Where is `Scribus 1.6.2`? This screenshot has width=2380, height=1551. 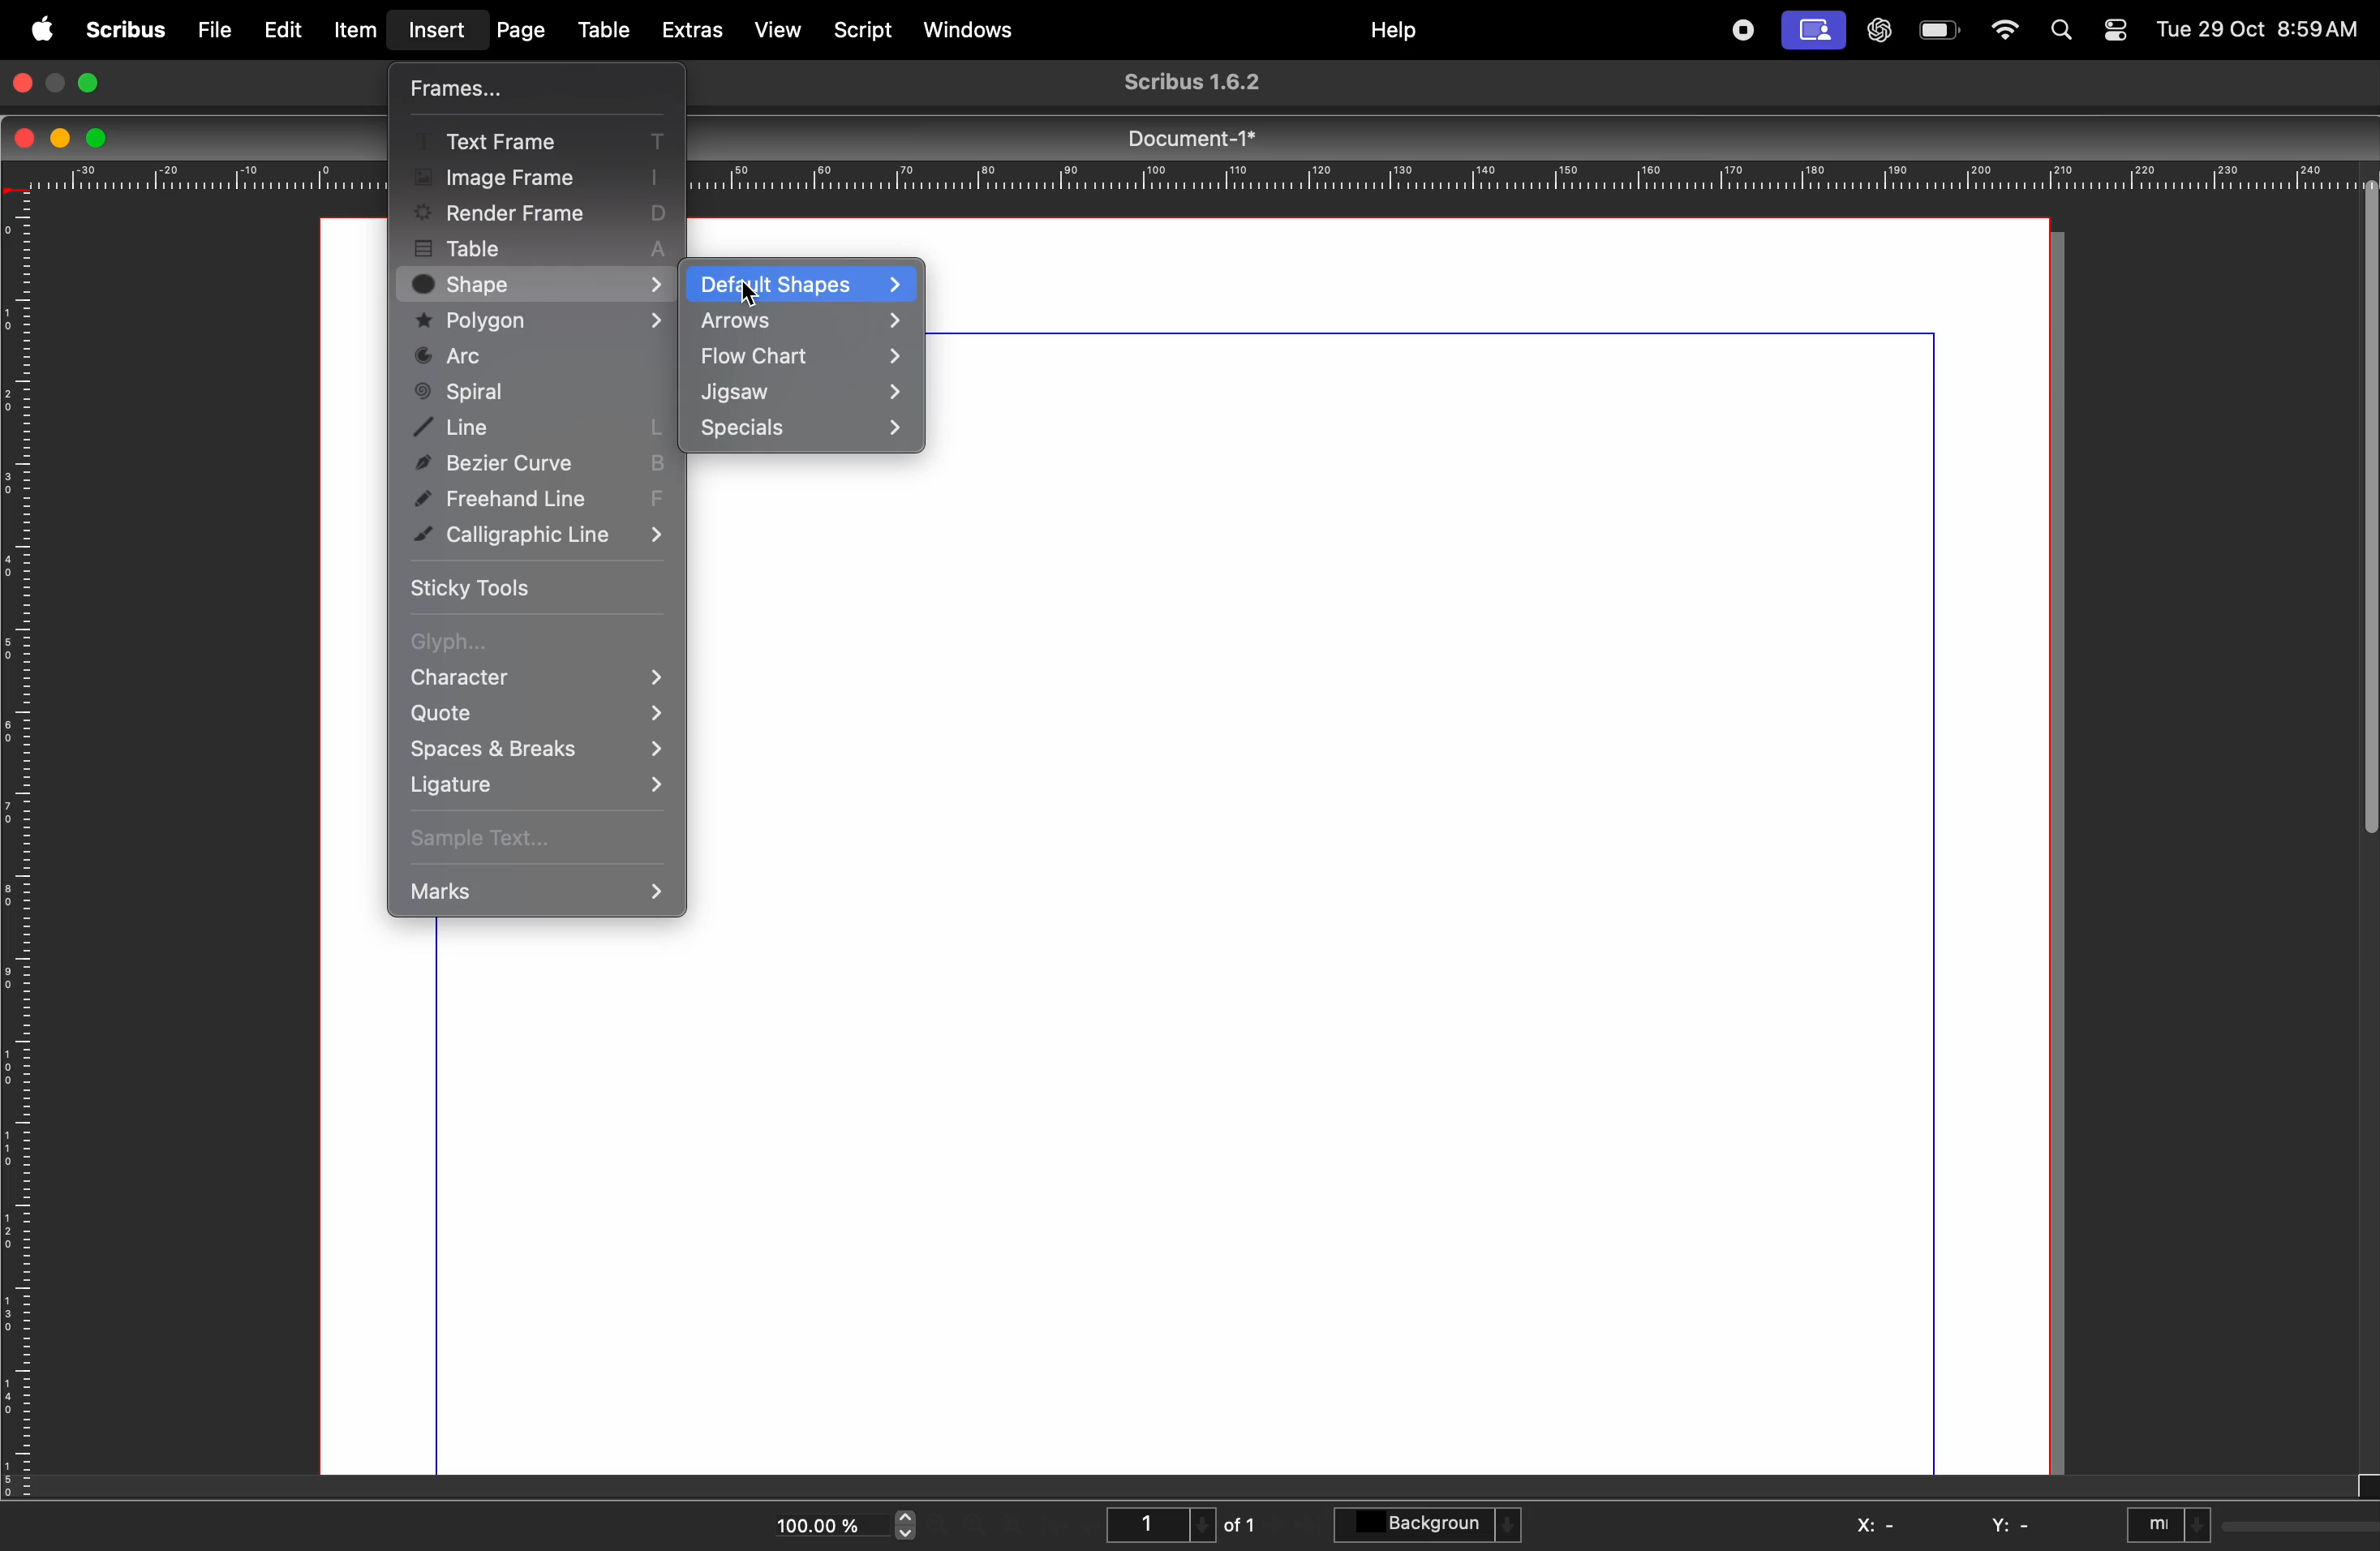 Scribus 1.6.2 is located at coordinates (1202, 83).